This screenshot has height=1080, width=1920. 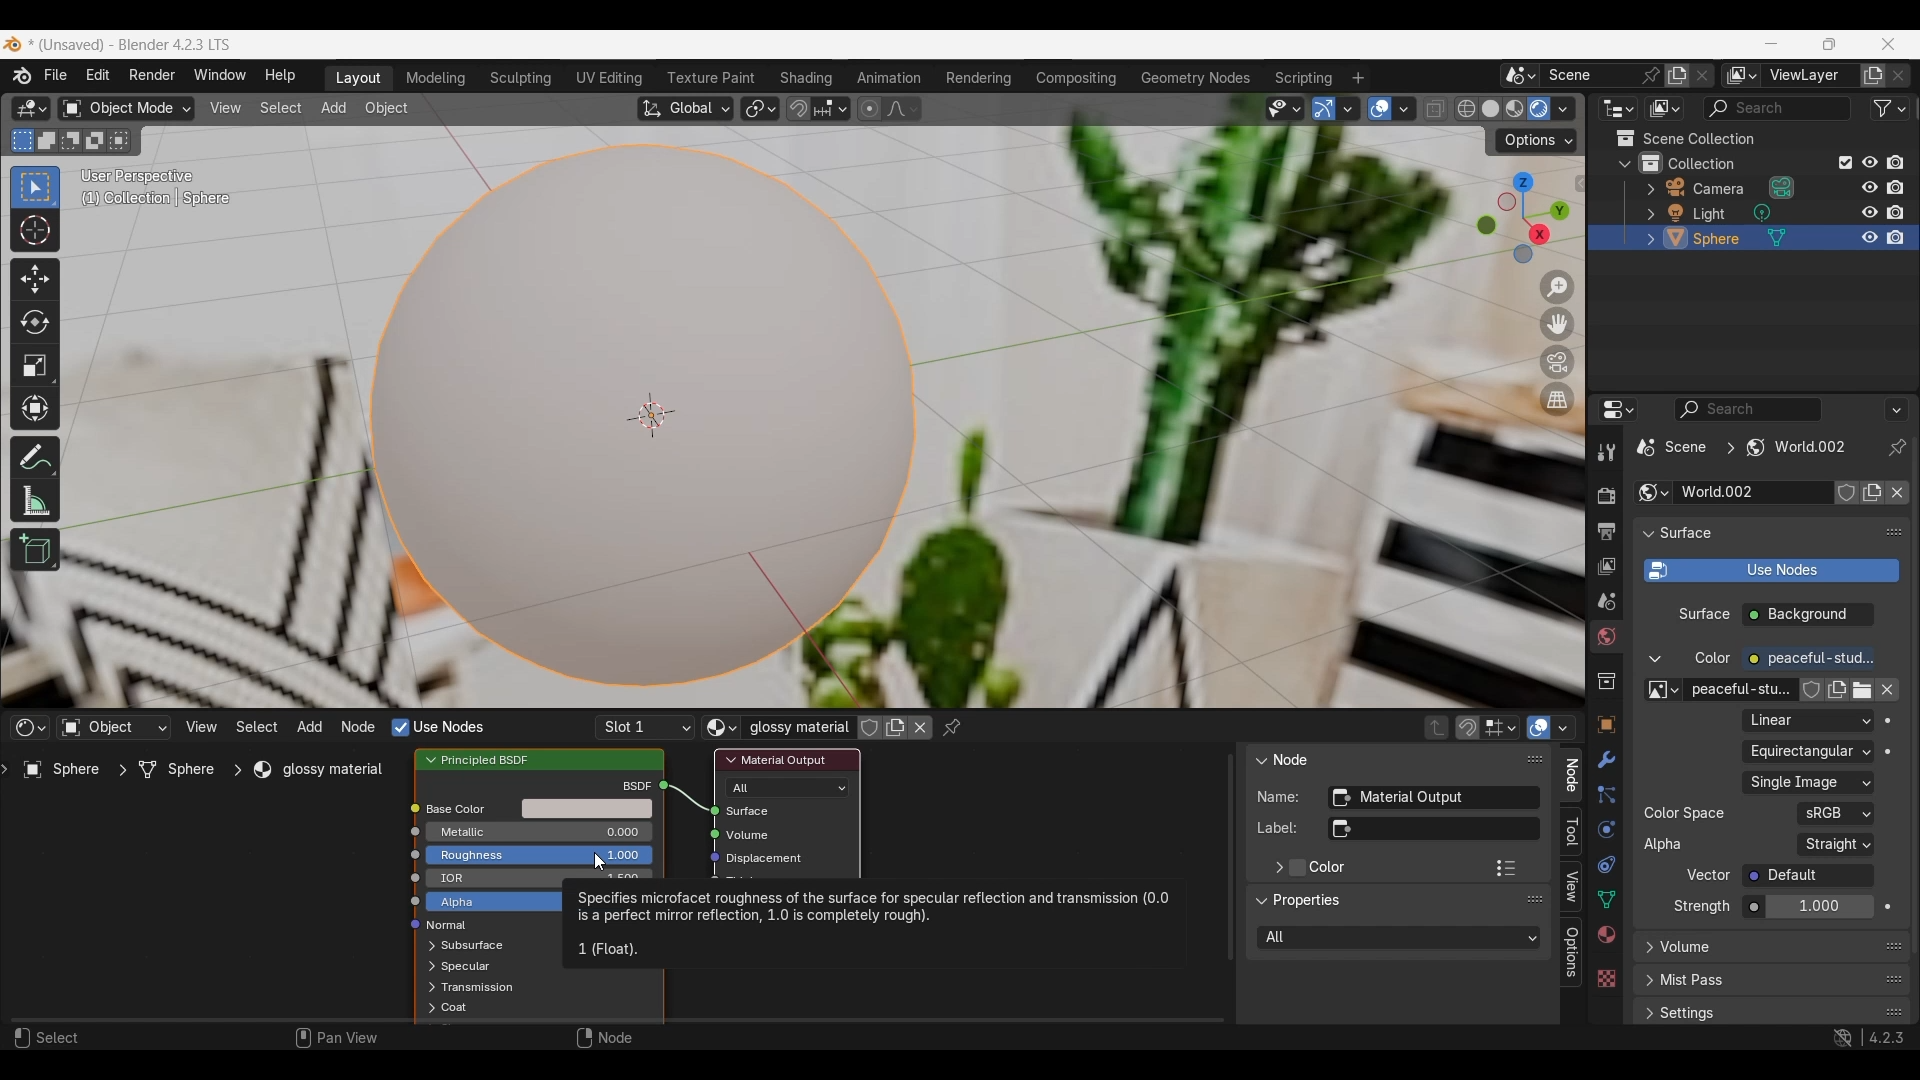 I want to click on Delete scene, so click(x=1702, y=75).